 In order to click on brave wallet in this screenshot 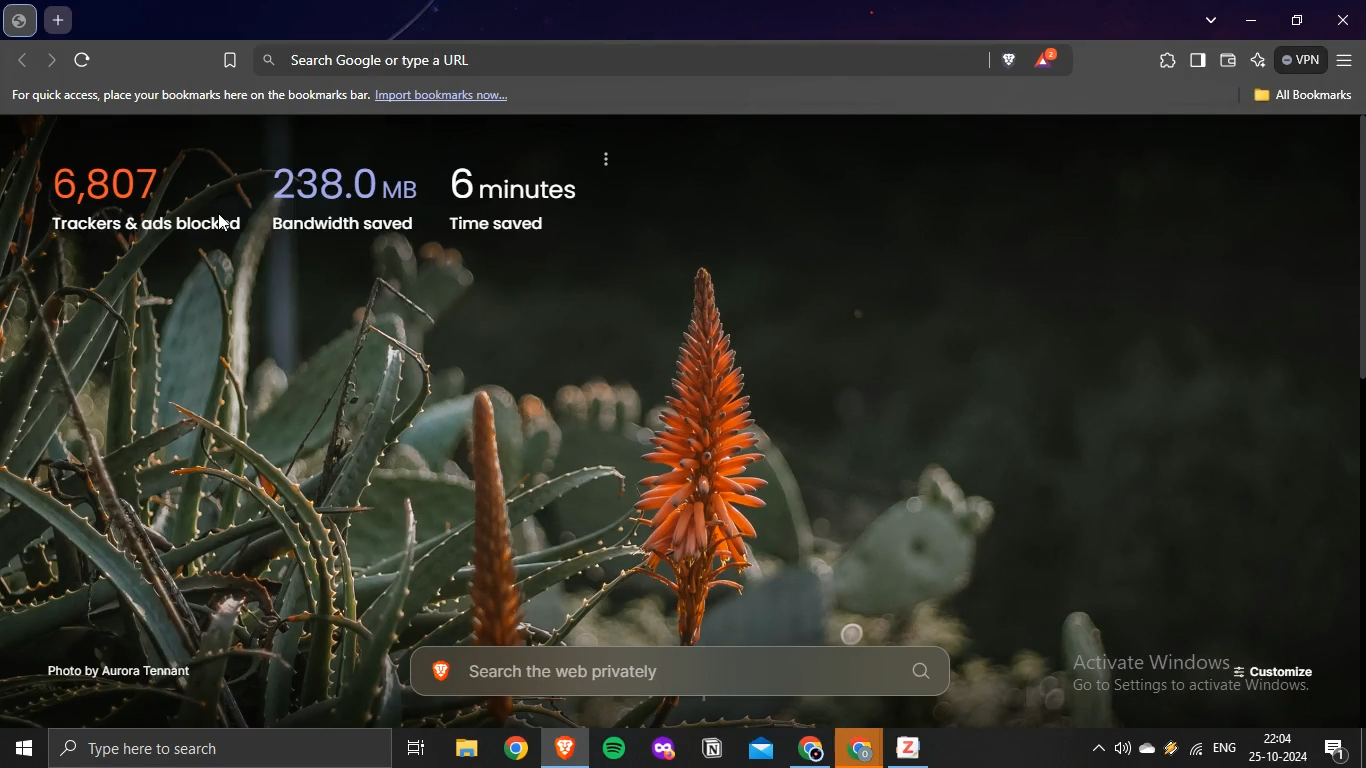, I will do `click(1228, 59)`.